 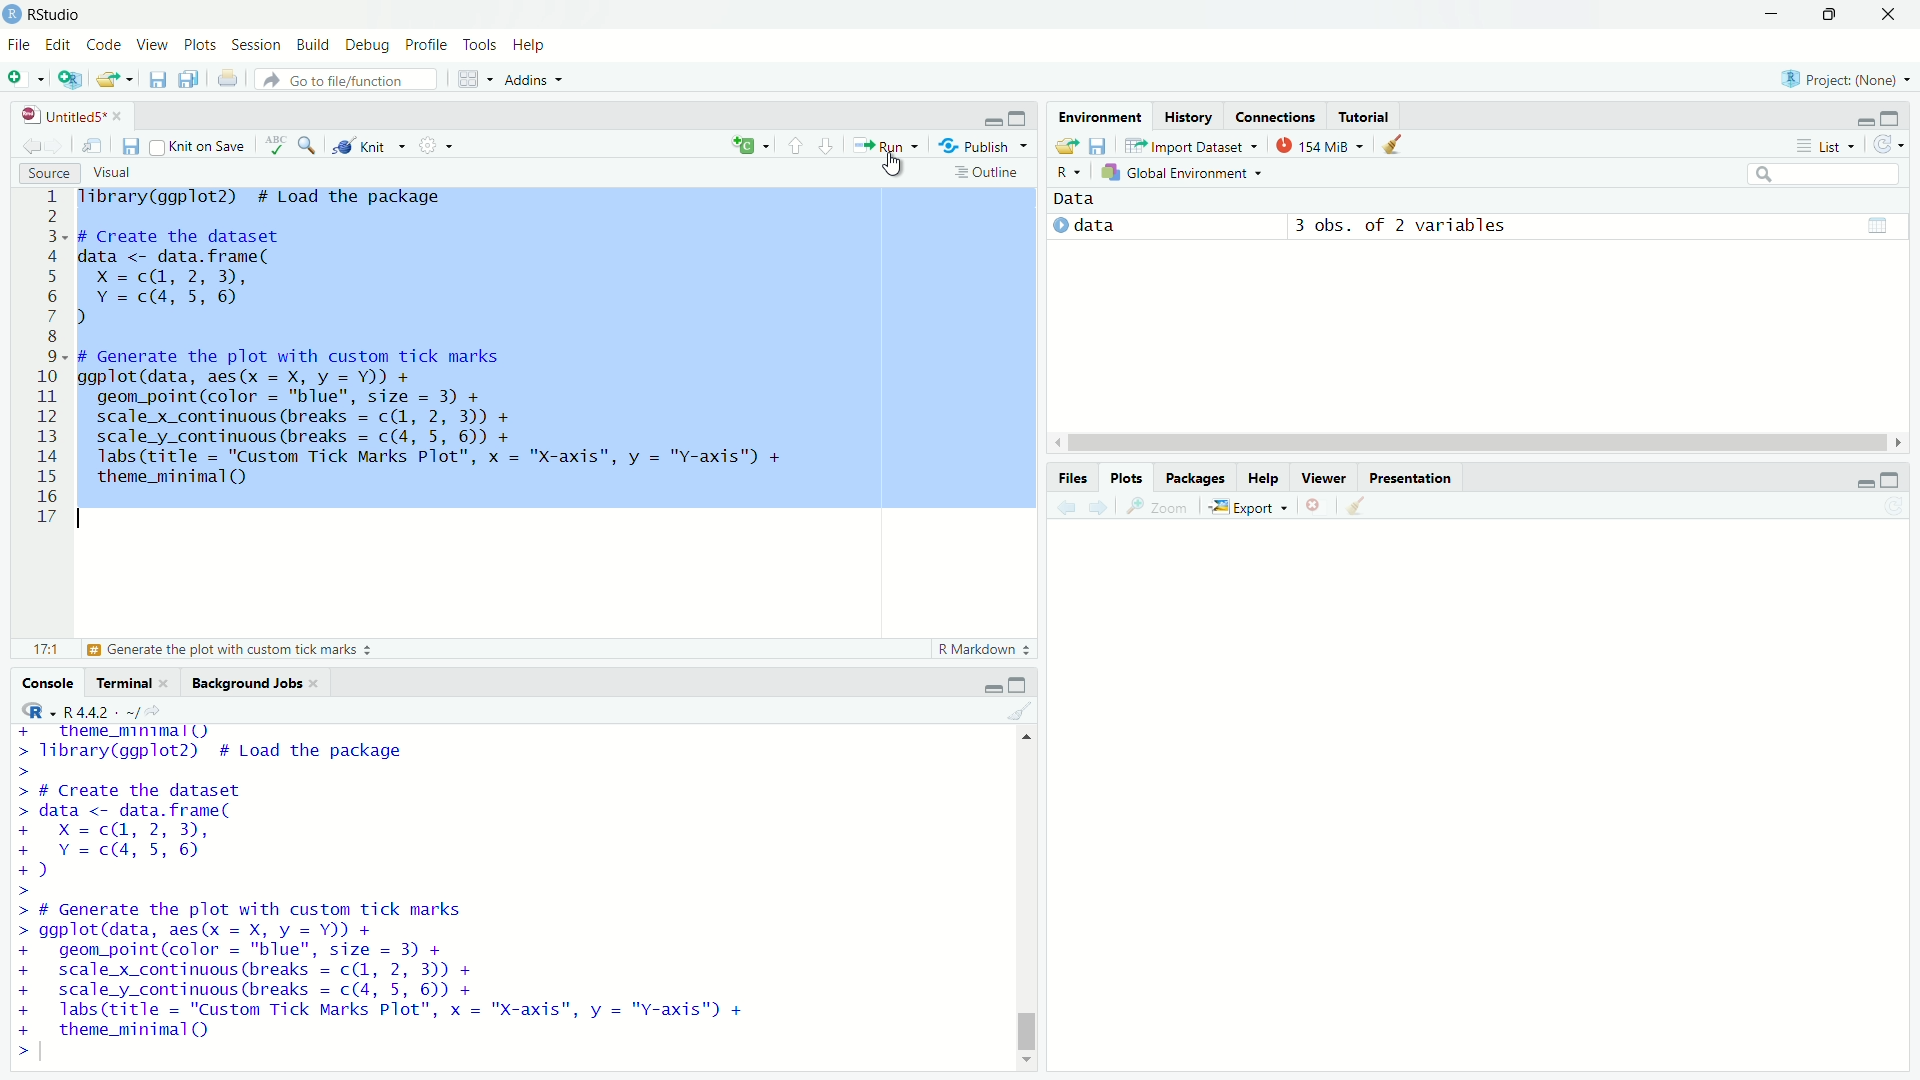 I want to click on save current document, so click(x=158, y=79).